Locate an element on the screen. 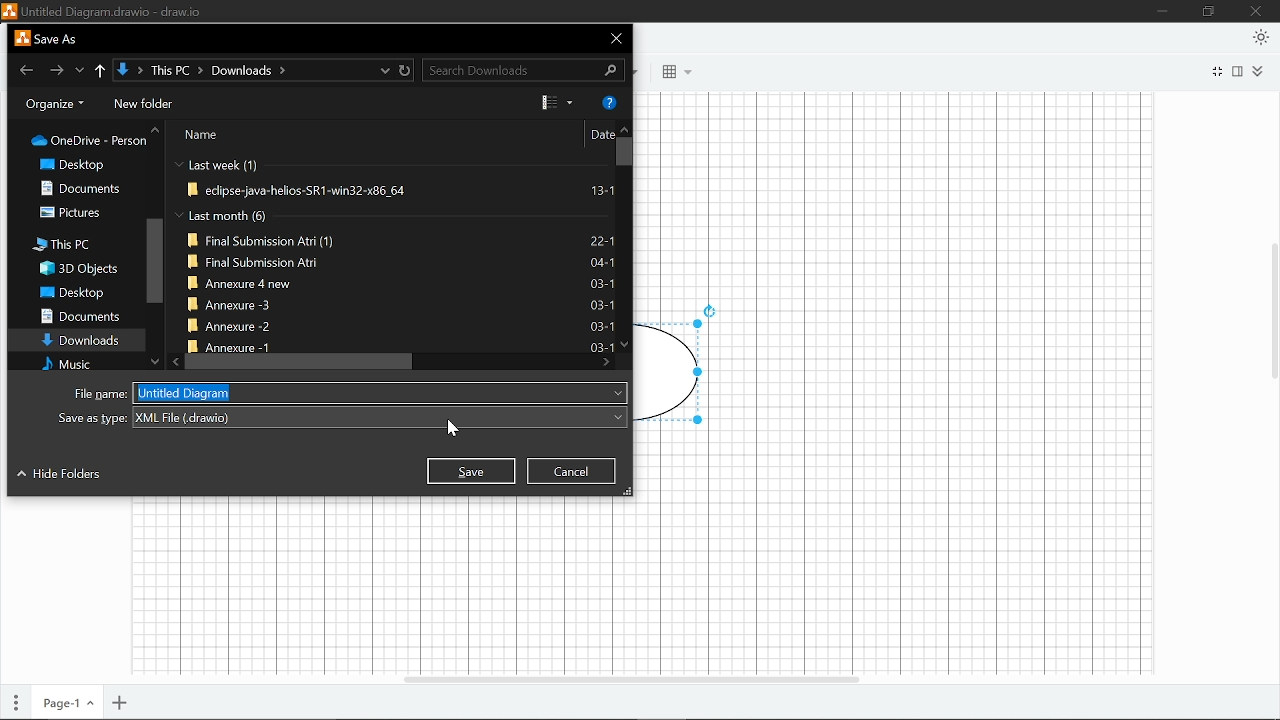 This screenshot has height=720, width=1280. cursor is located at coordinates (455, 430).